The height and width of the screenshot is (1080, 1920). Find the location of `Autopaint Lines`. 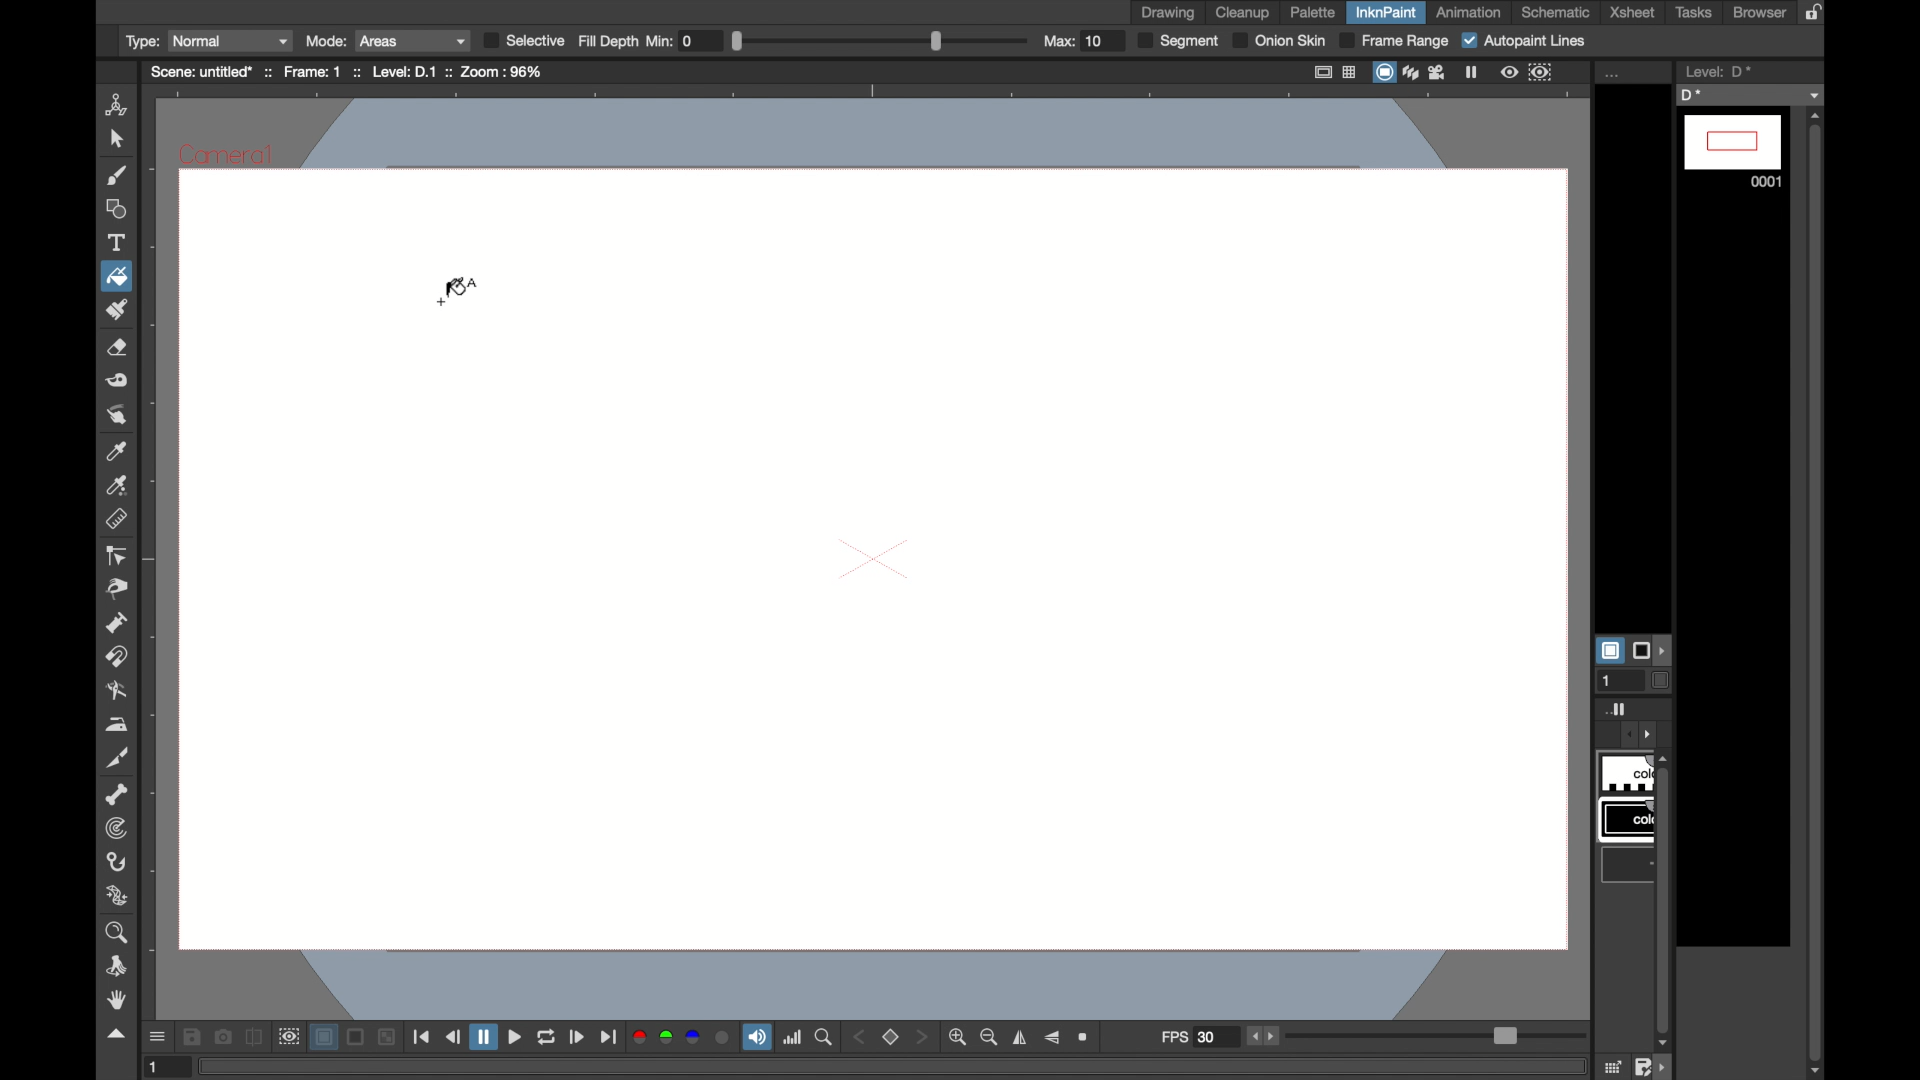

Autopaint Lines is located at coordinates (1528, 42).